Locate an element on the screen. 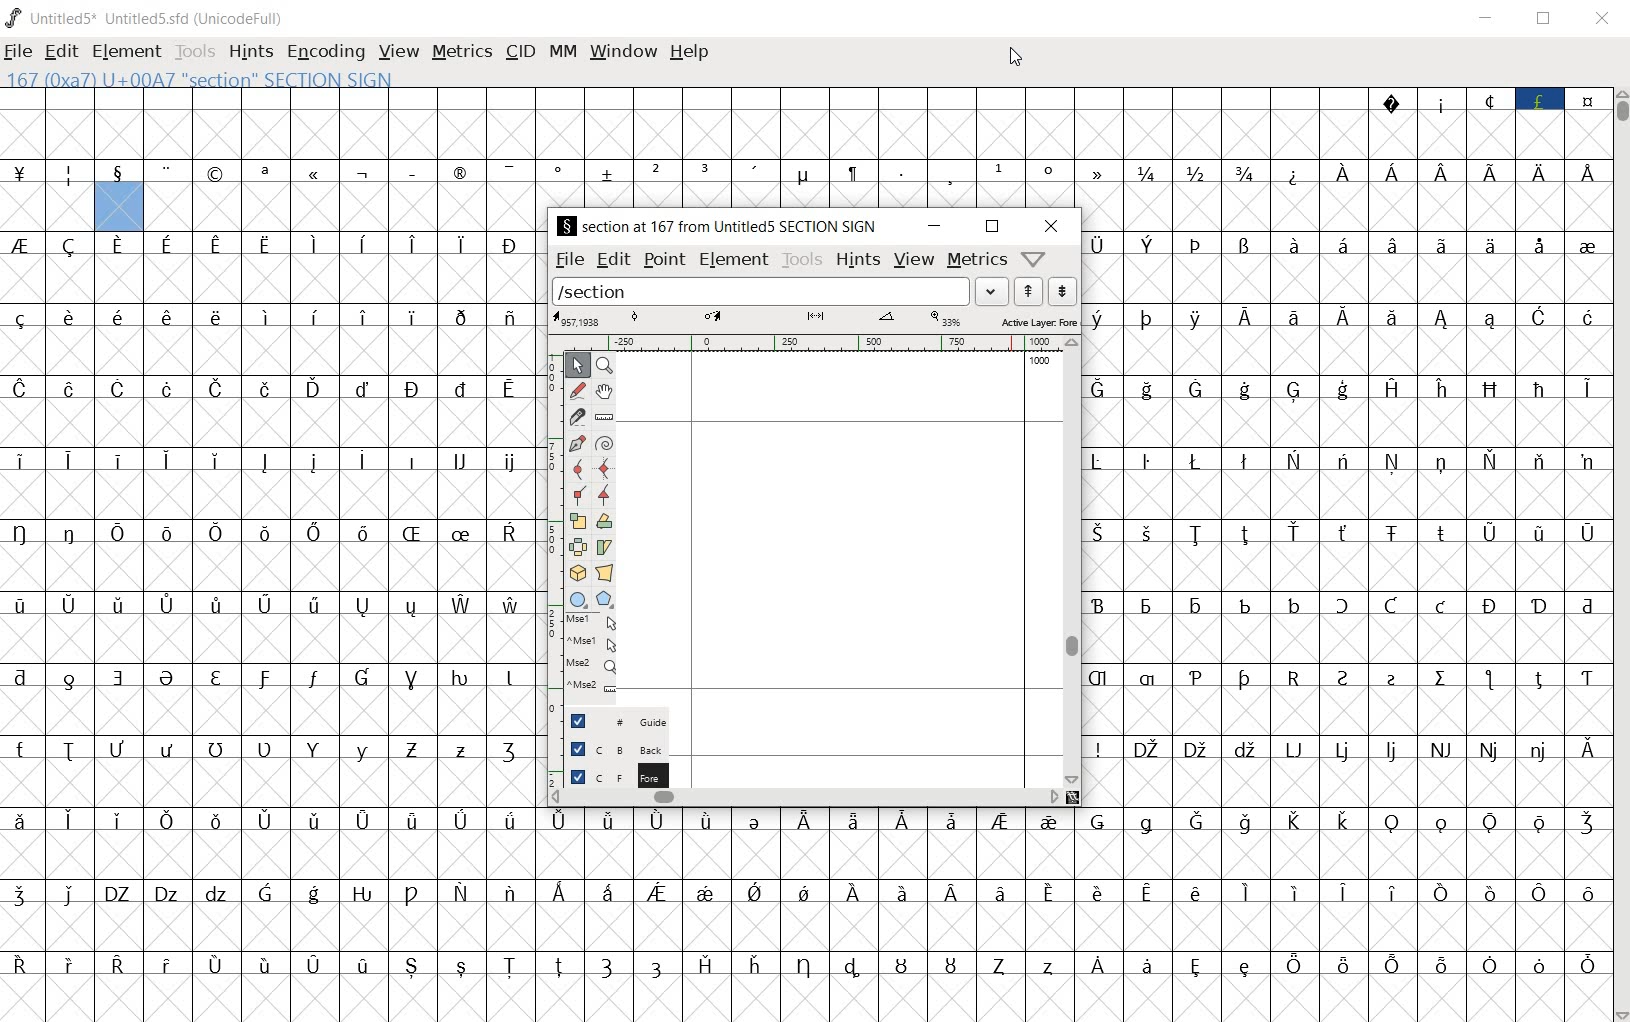 This screenshot has width=1630, height=1022. empty cells is located at coordinates (1347, 353).